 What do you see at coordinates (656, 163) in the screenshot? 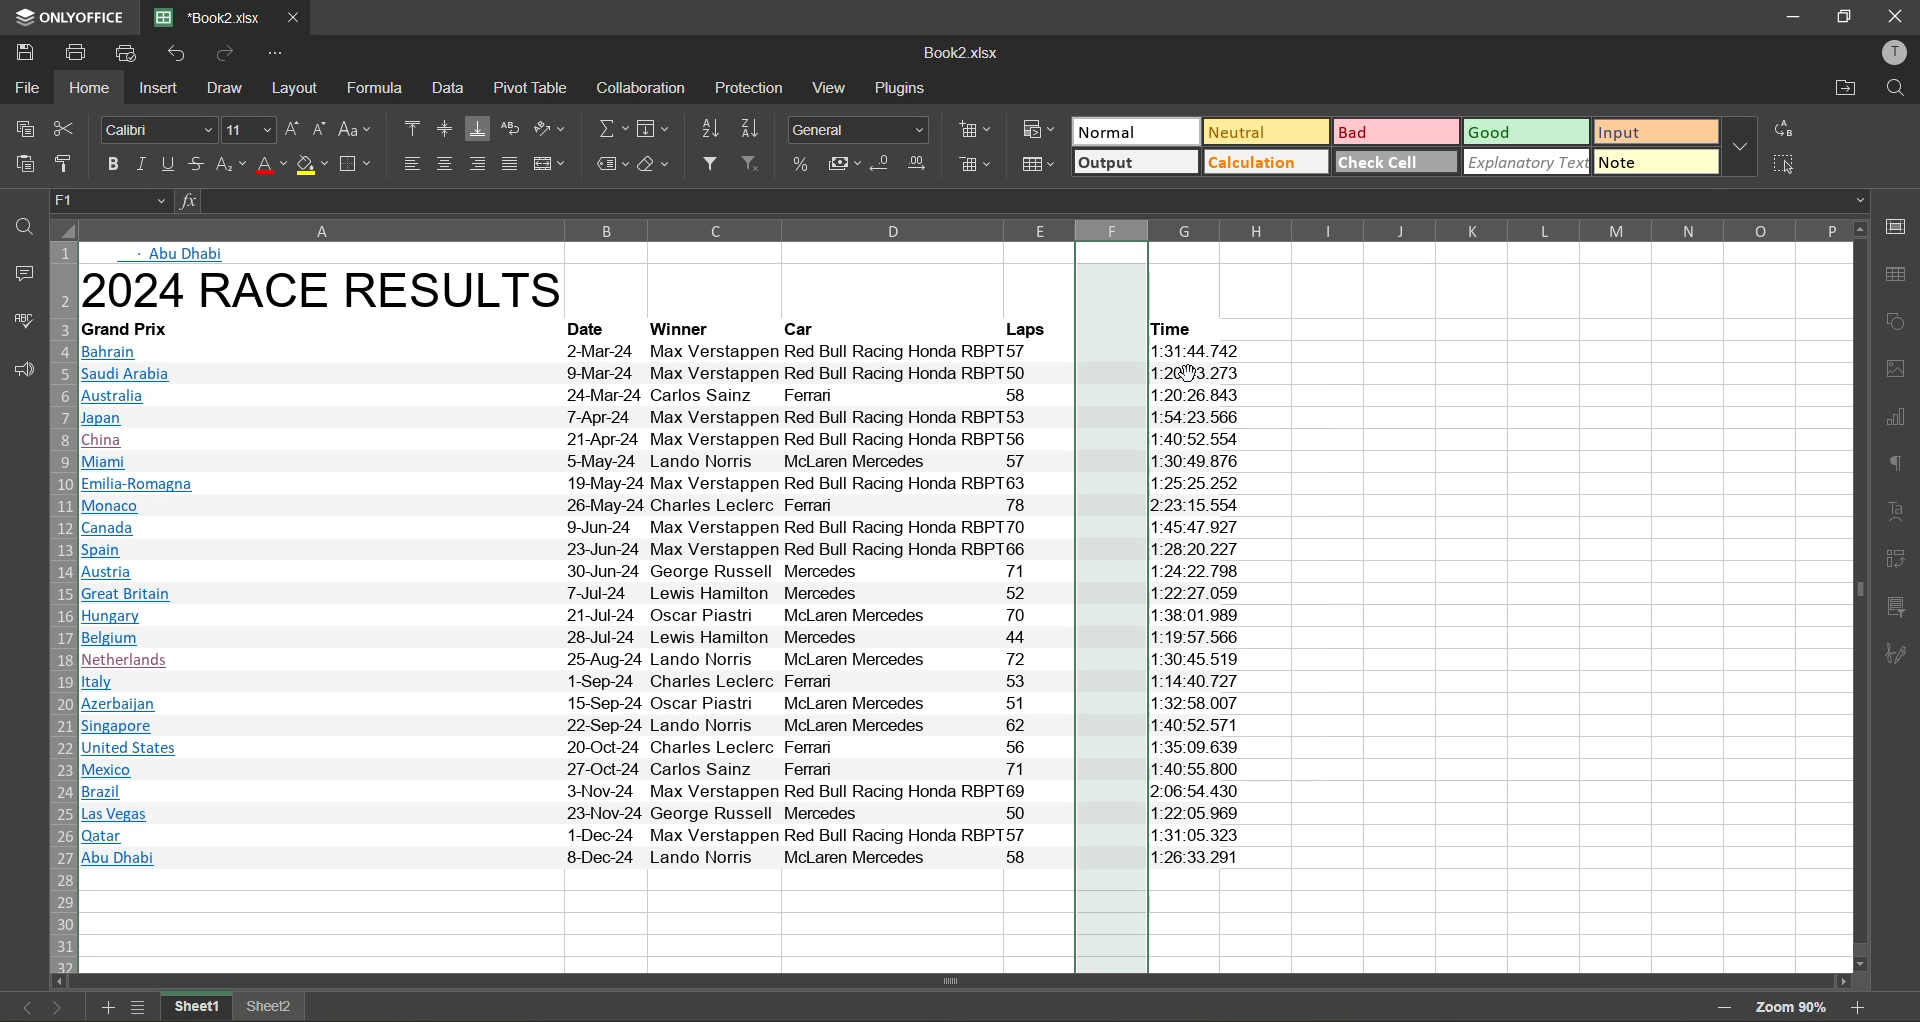
I see `clear` at bounding box center [656, 163].